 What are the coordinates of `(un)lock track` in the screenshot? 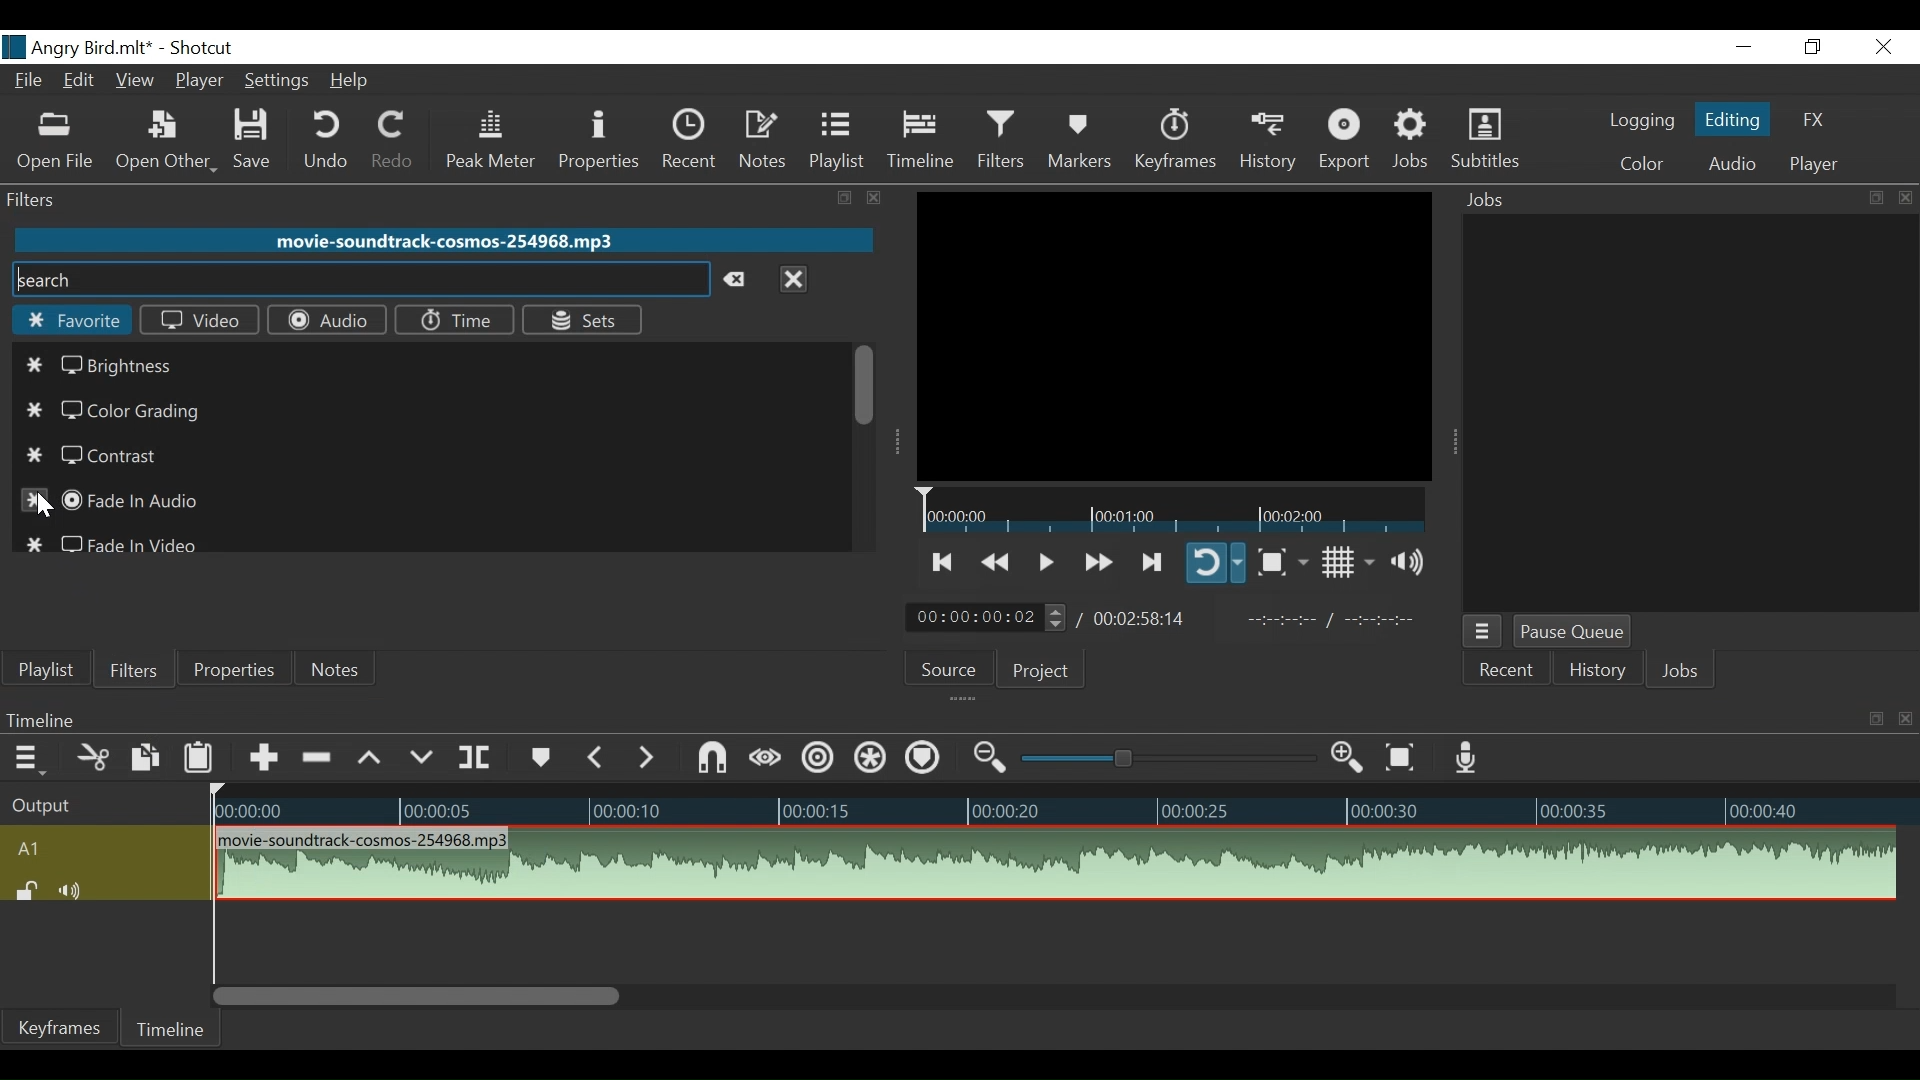 It's located at (25, 892).